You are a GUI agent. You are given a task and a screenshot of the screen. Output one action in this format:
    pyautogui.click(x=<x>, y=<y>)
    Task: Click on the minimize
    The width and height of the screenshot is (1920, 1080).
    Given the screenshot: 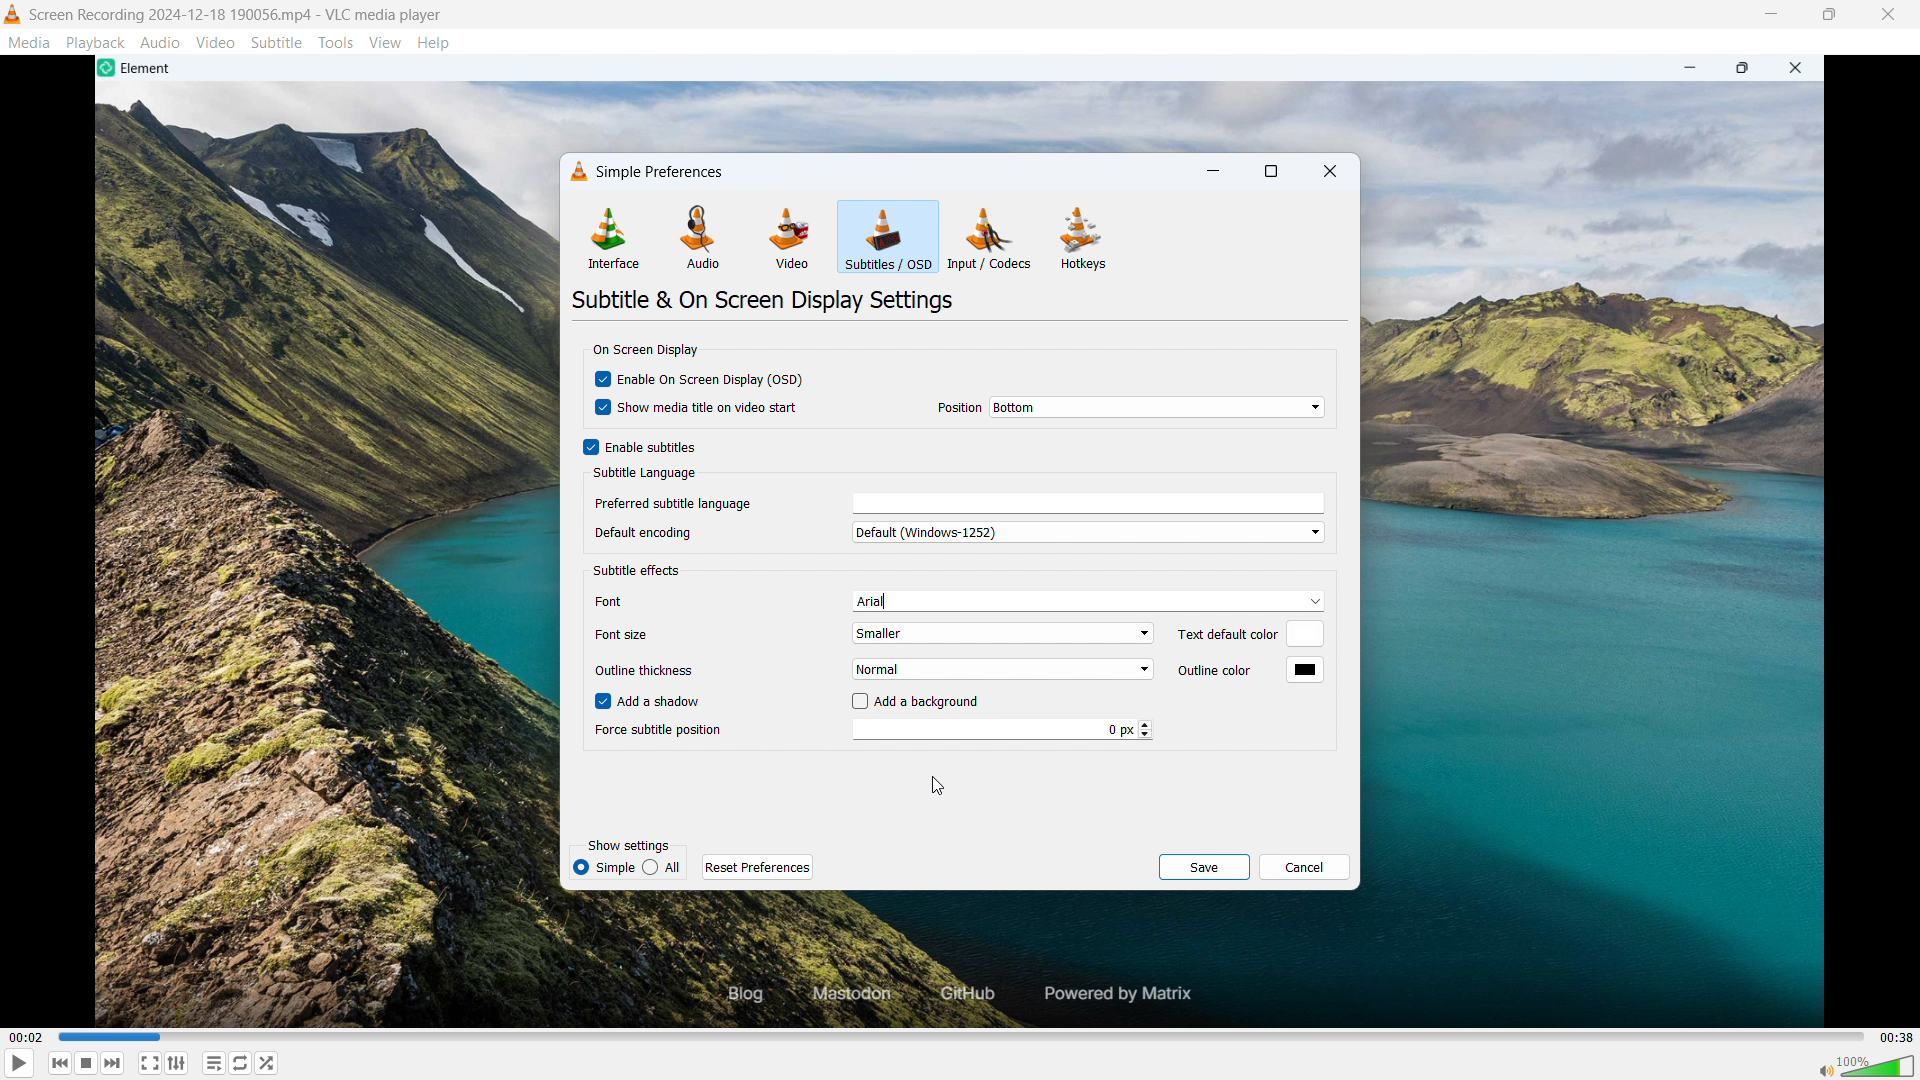 What is the action you would take?
    pyautogui.click(x=1769, y=14)
    